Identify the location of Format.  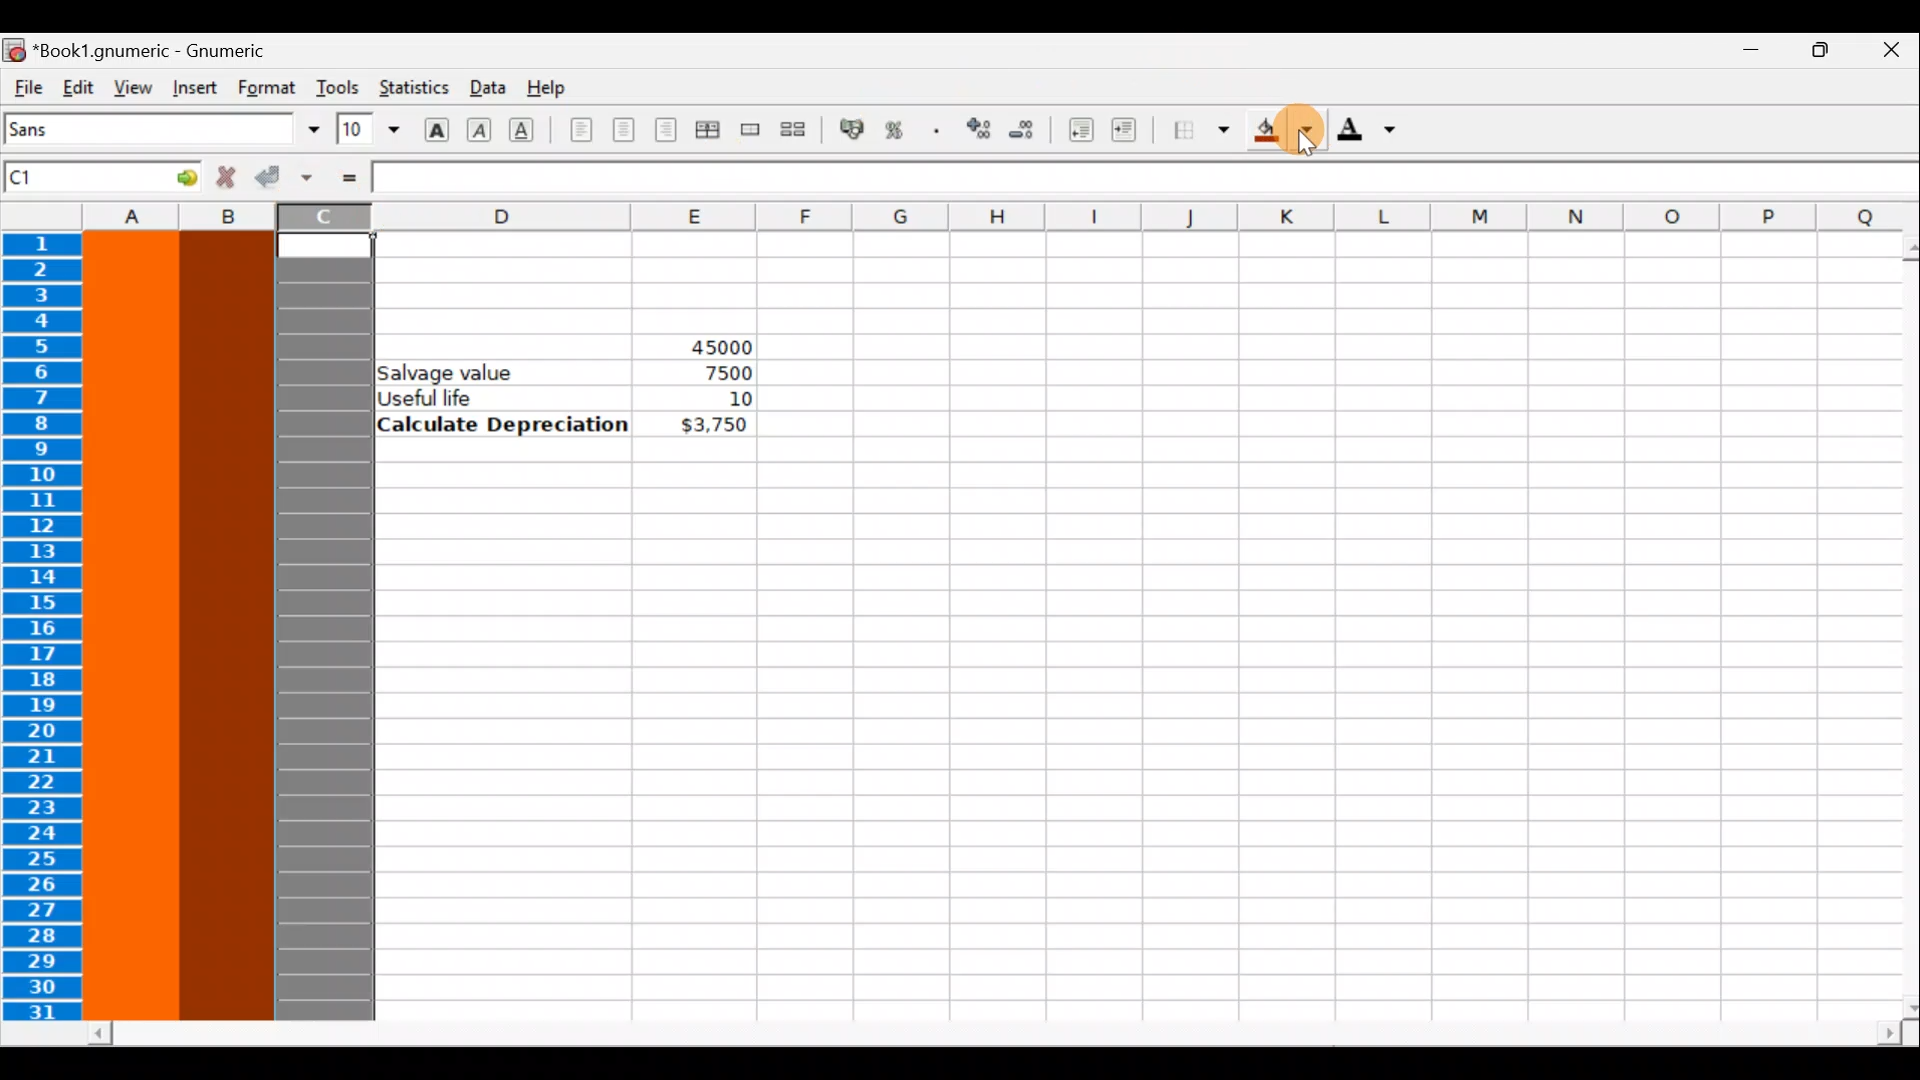
(269, 87).